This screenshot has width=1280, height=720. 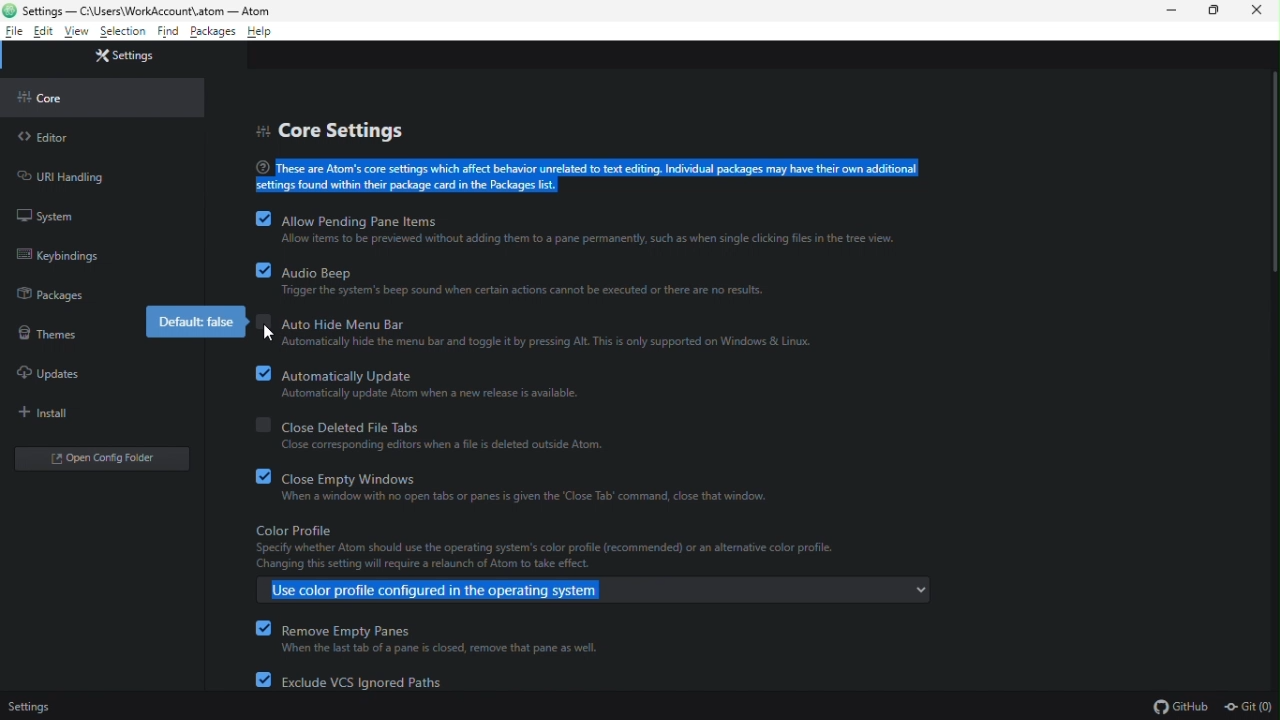 What do you see at coordinates (544, 487) in the screenshot?
I see `4 Close Empty Windows
When a window with no open tabs o panes i given the ‘Close Tab’ command, close that window.` at bounding box center [544, 487].